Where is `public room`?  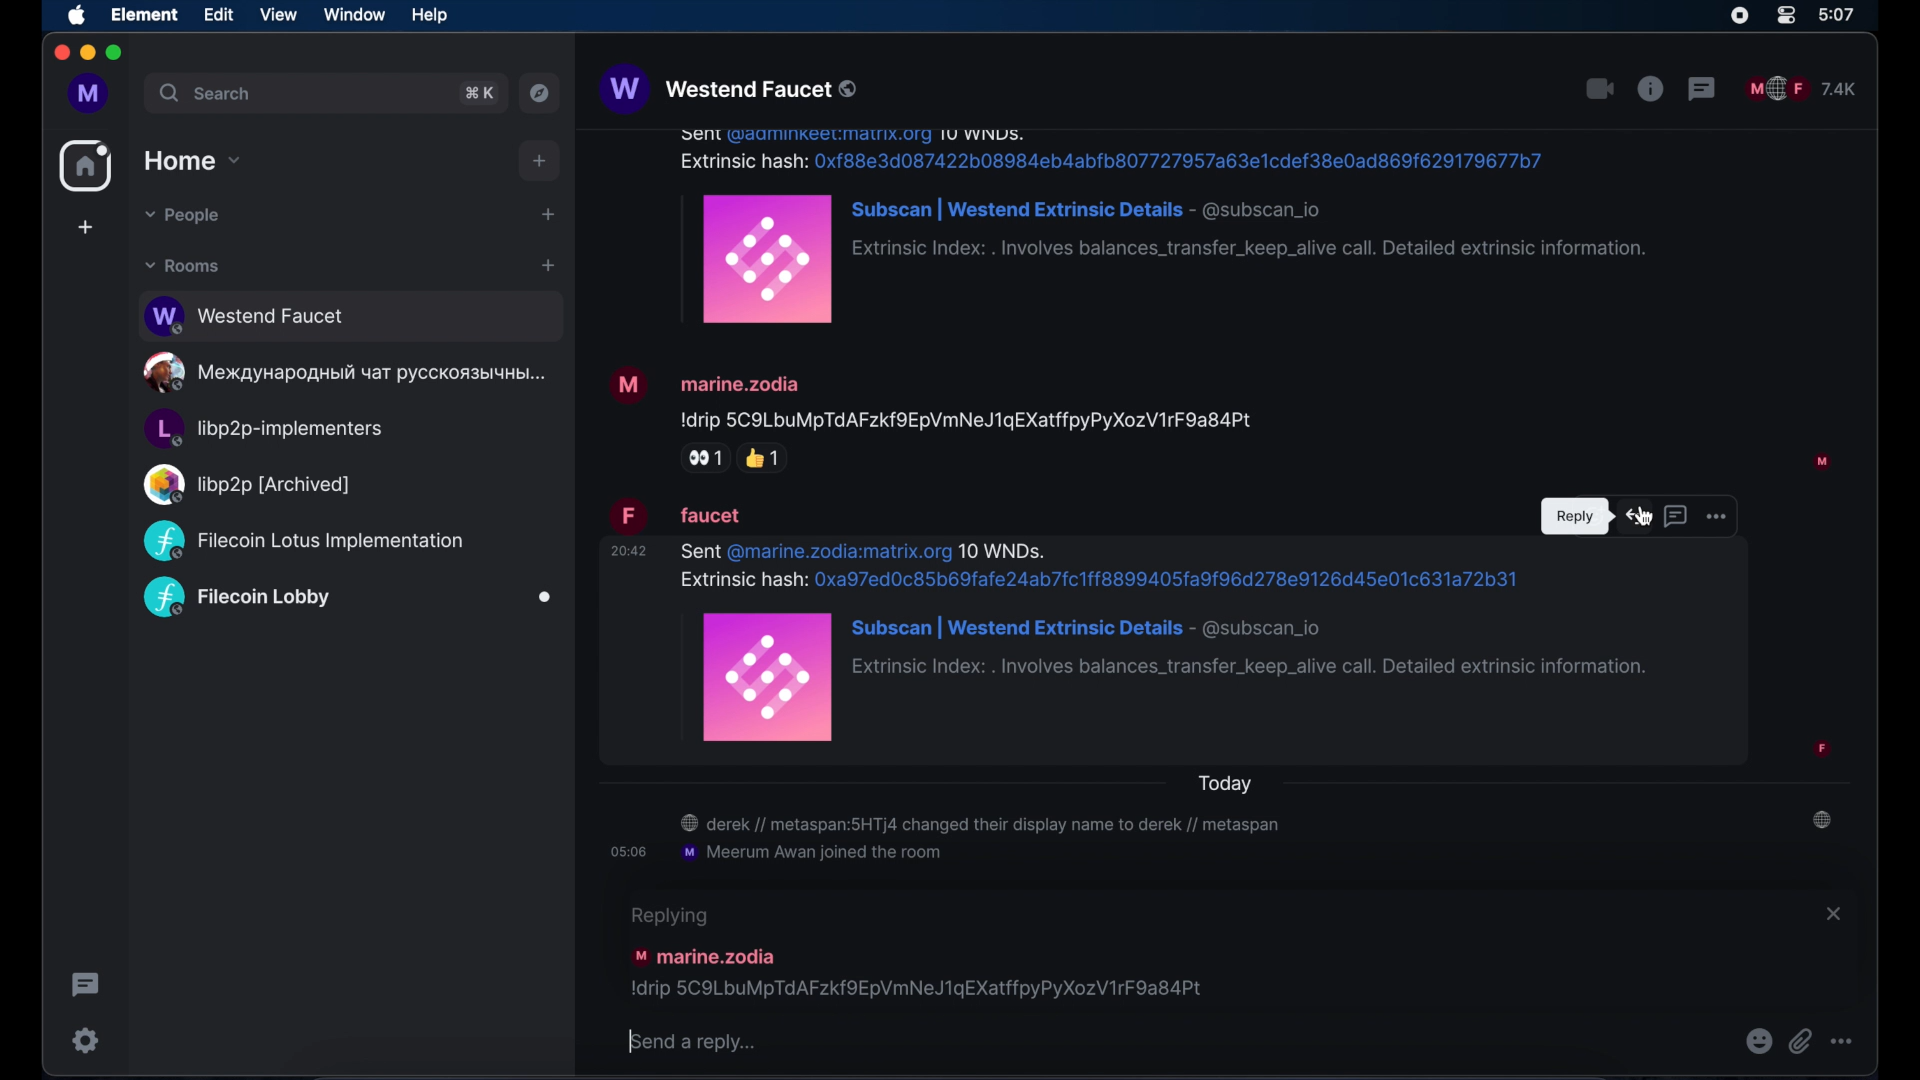
public room is located at coordinates (303, 541).